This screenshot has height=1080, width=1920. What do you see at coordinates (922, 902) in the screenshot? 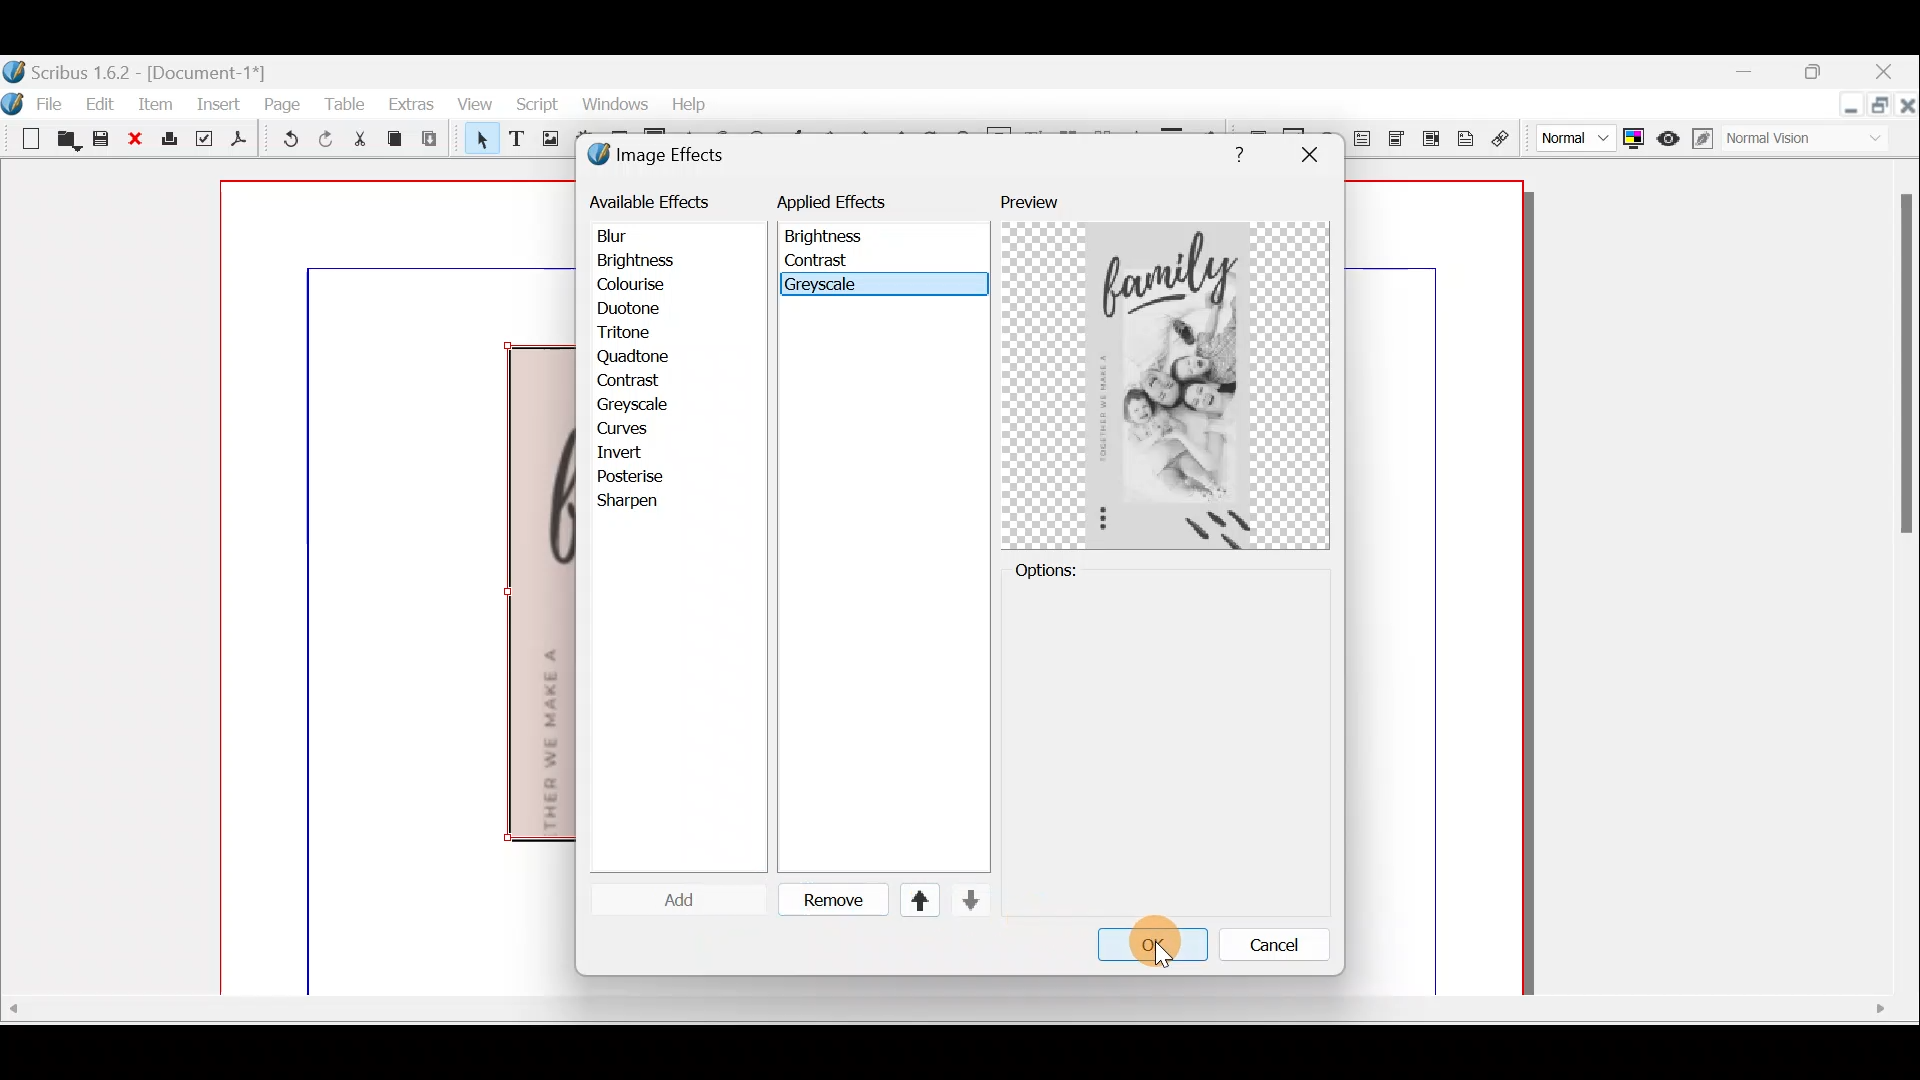
I see `Up` at bounding box center [922, 902].